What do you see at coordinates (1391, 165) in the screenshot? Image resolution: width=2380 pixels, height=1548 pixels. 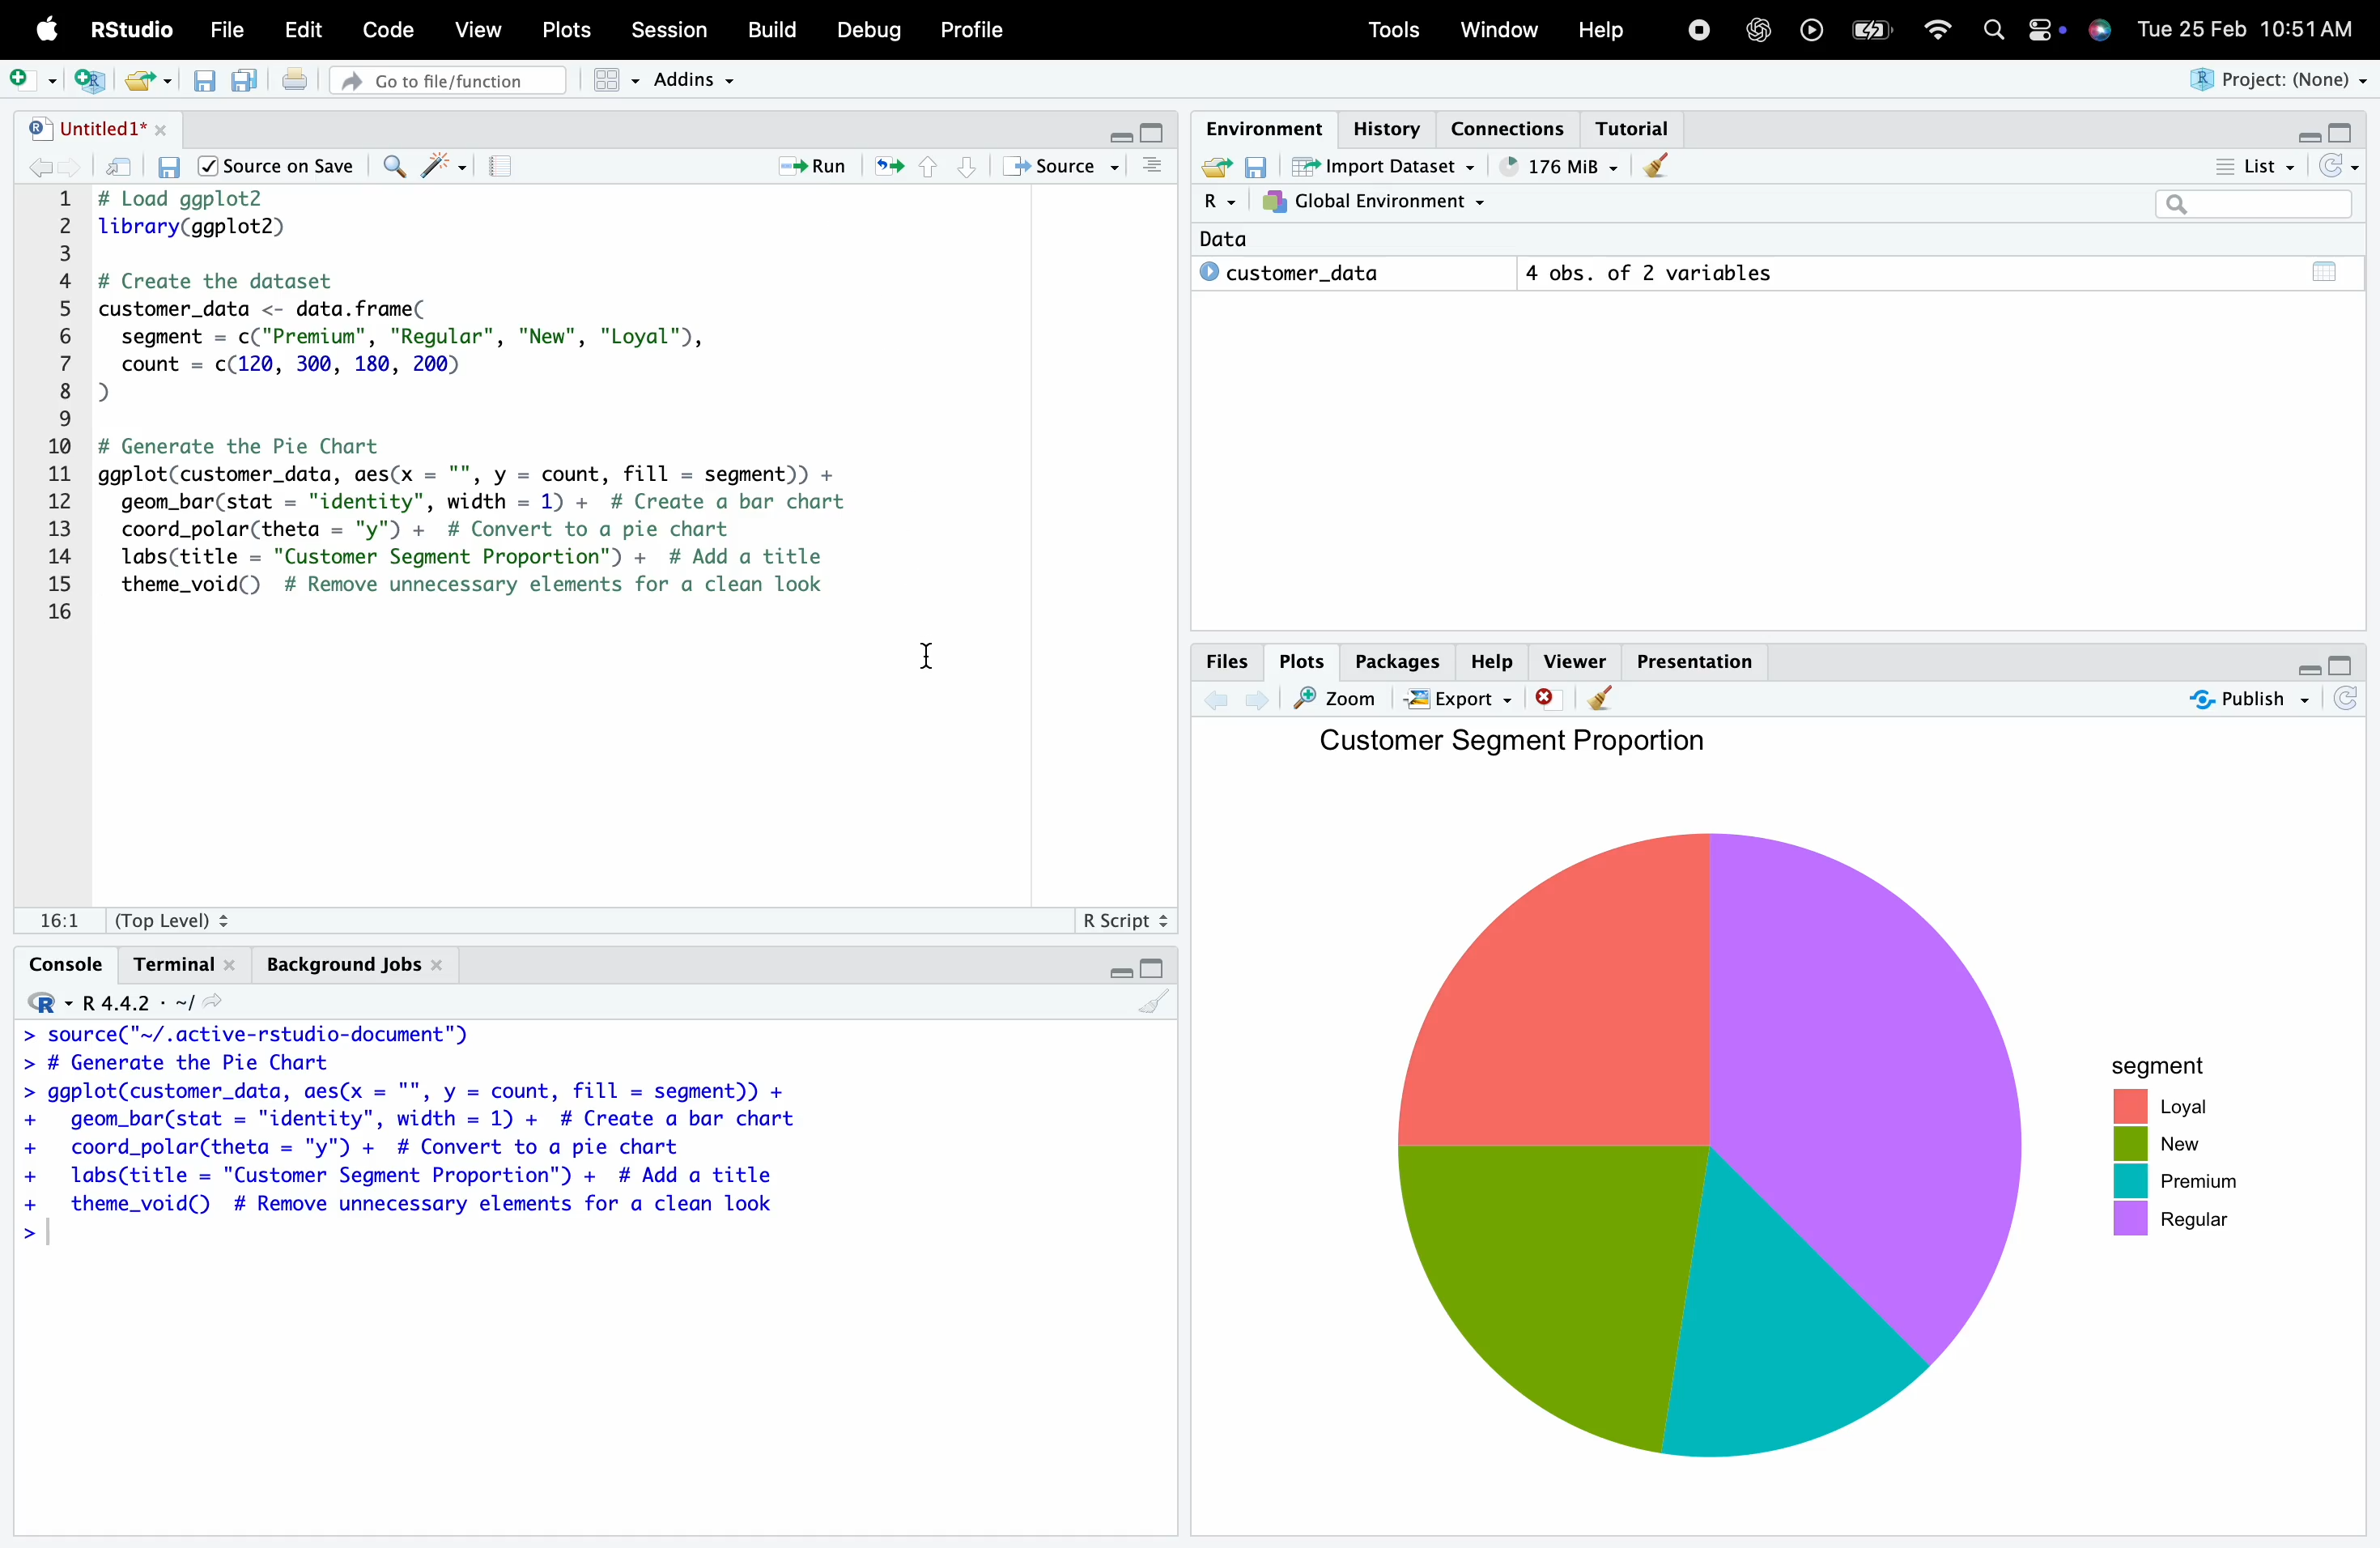 I see `import dataset ~ .` at bounding box center [1391, 165].